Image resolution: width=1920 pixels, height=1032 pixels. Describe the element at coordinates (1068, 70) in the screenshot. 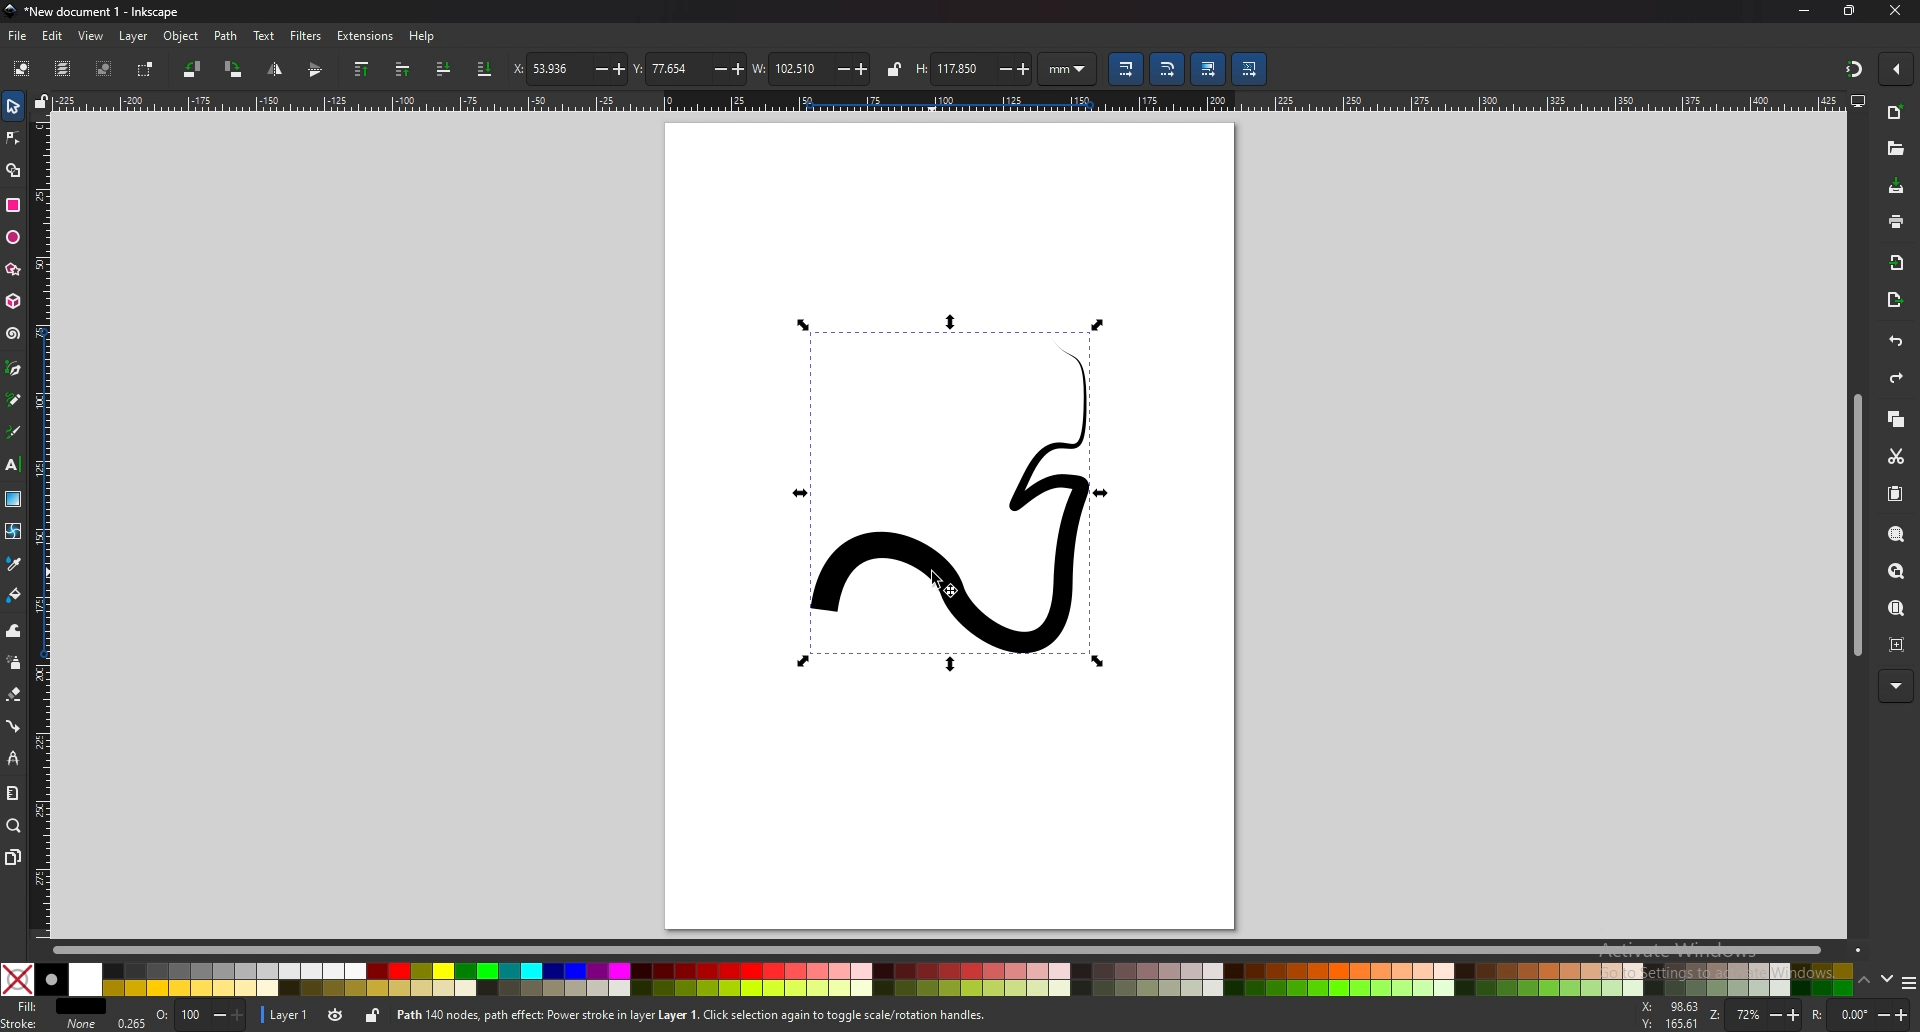

I see `unit` at that location.